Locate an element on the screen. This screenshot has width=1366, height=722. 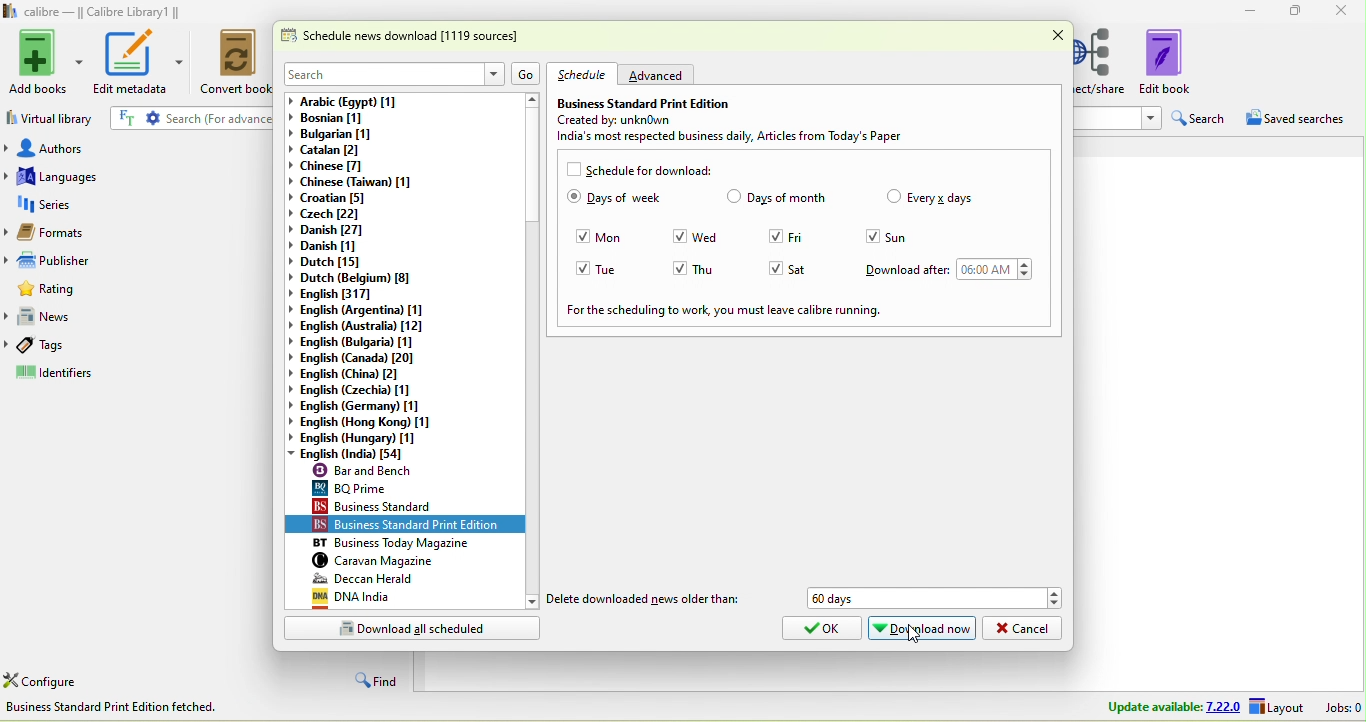
wed is located at coordinates (713, 237).